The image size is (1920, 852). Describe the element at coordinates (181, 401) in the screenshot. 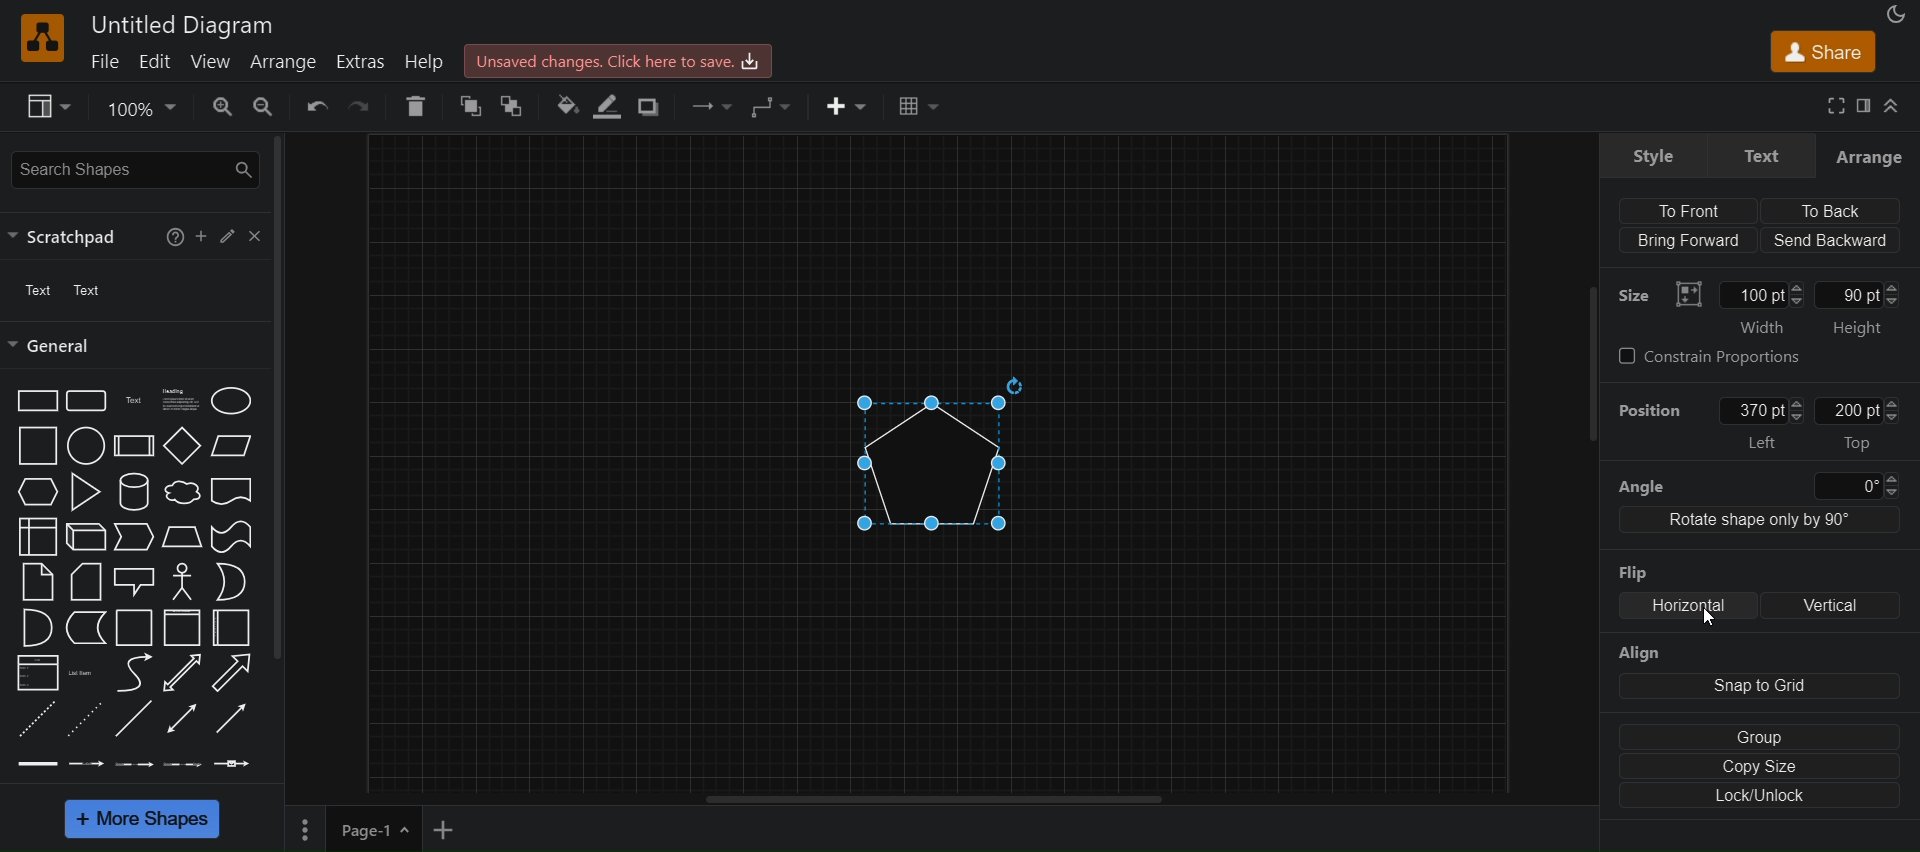

I see `Textbox` at that location.